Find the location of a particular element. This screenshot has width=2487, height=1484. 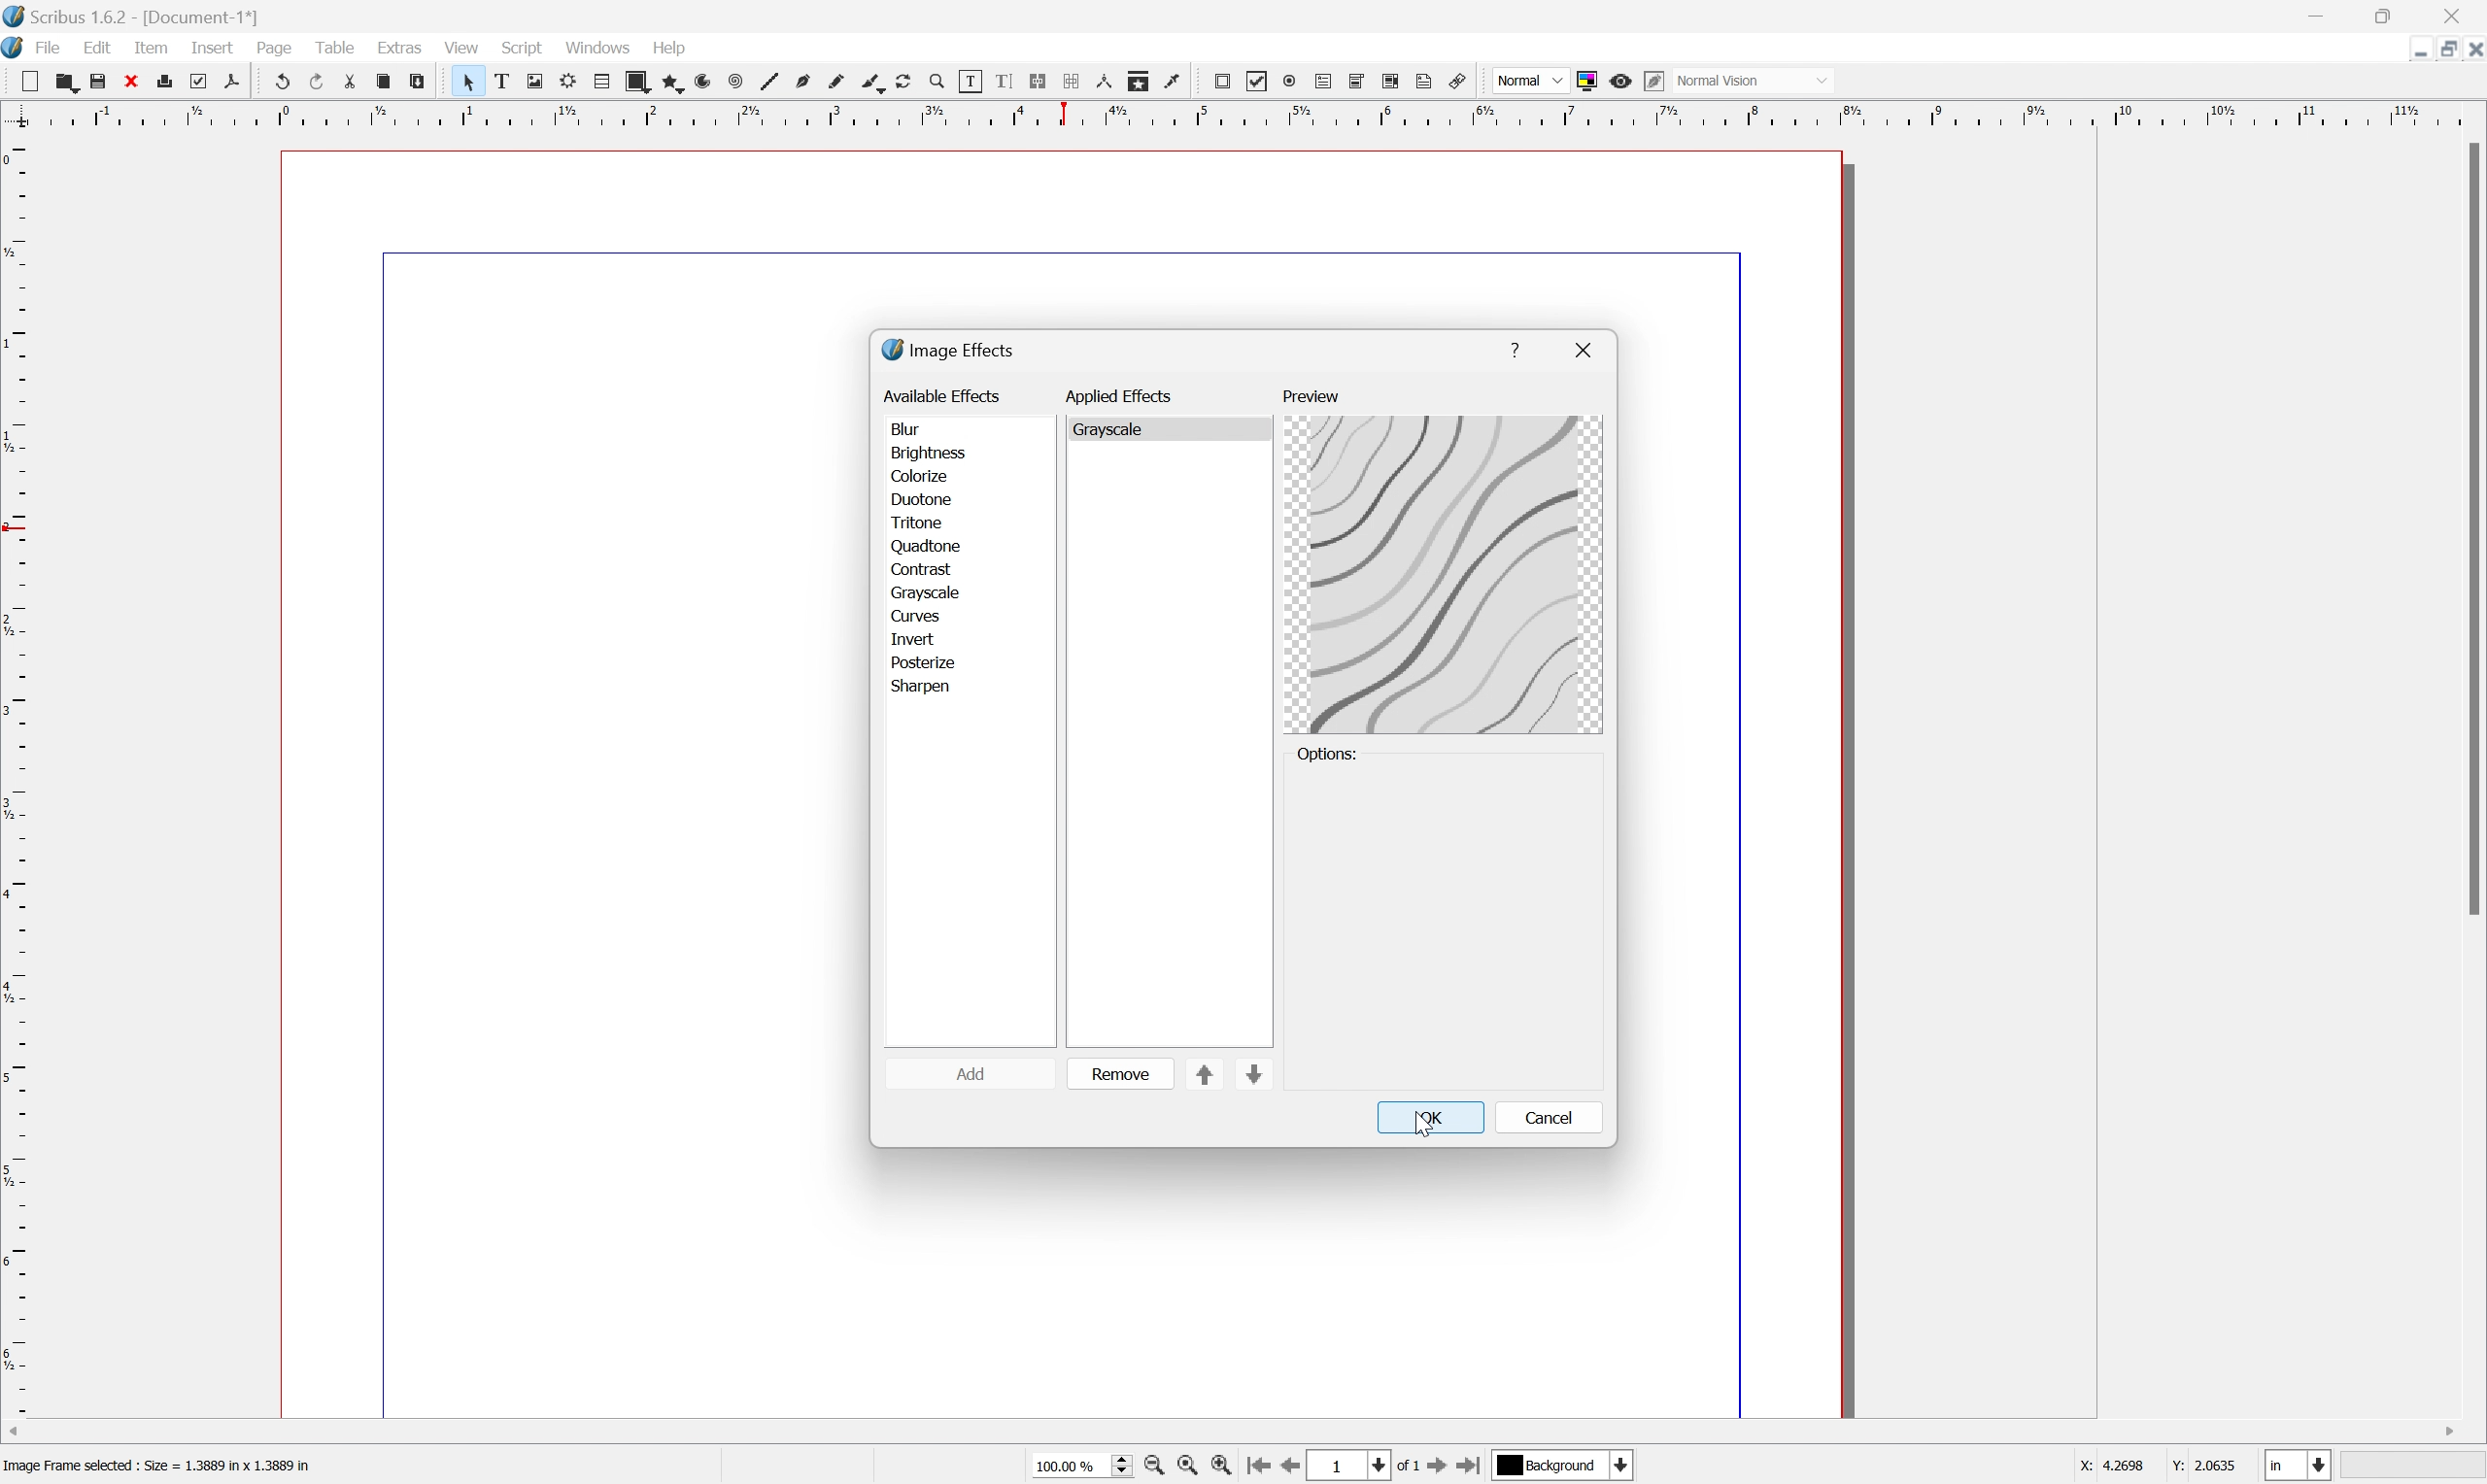

Toggle color management system is located at coordinates (1592, 80).